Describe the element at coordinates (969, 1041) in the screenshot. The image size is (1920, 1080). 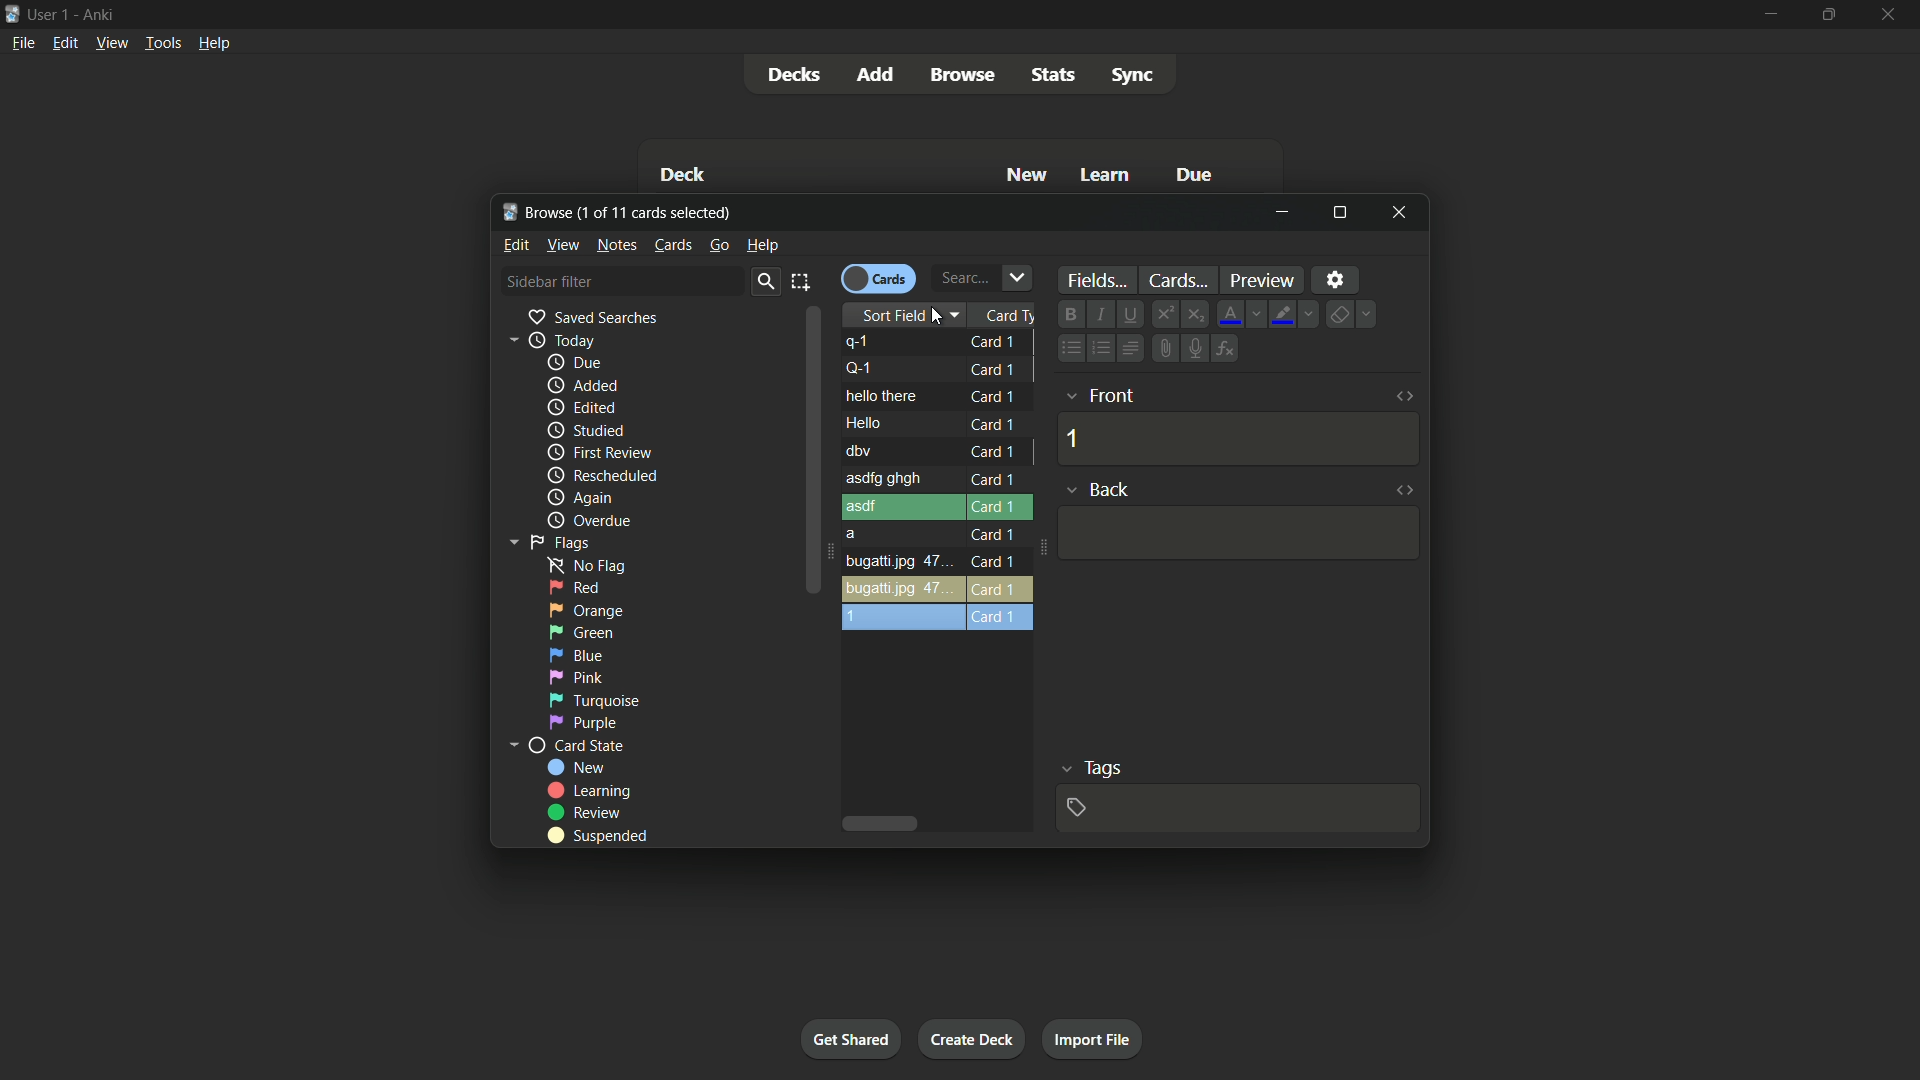
I see `create deck` at that location.